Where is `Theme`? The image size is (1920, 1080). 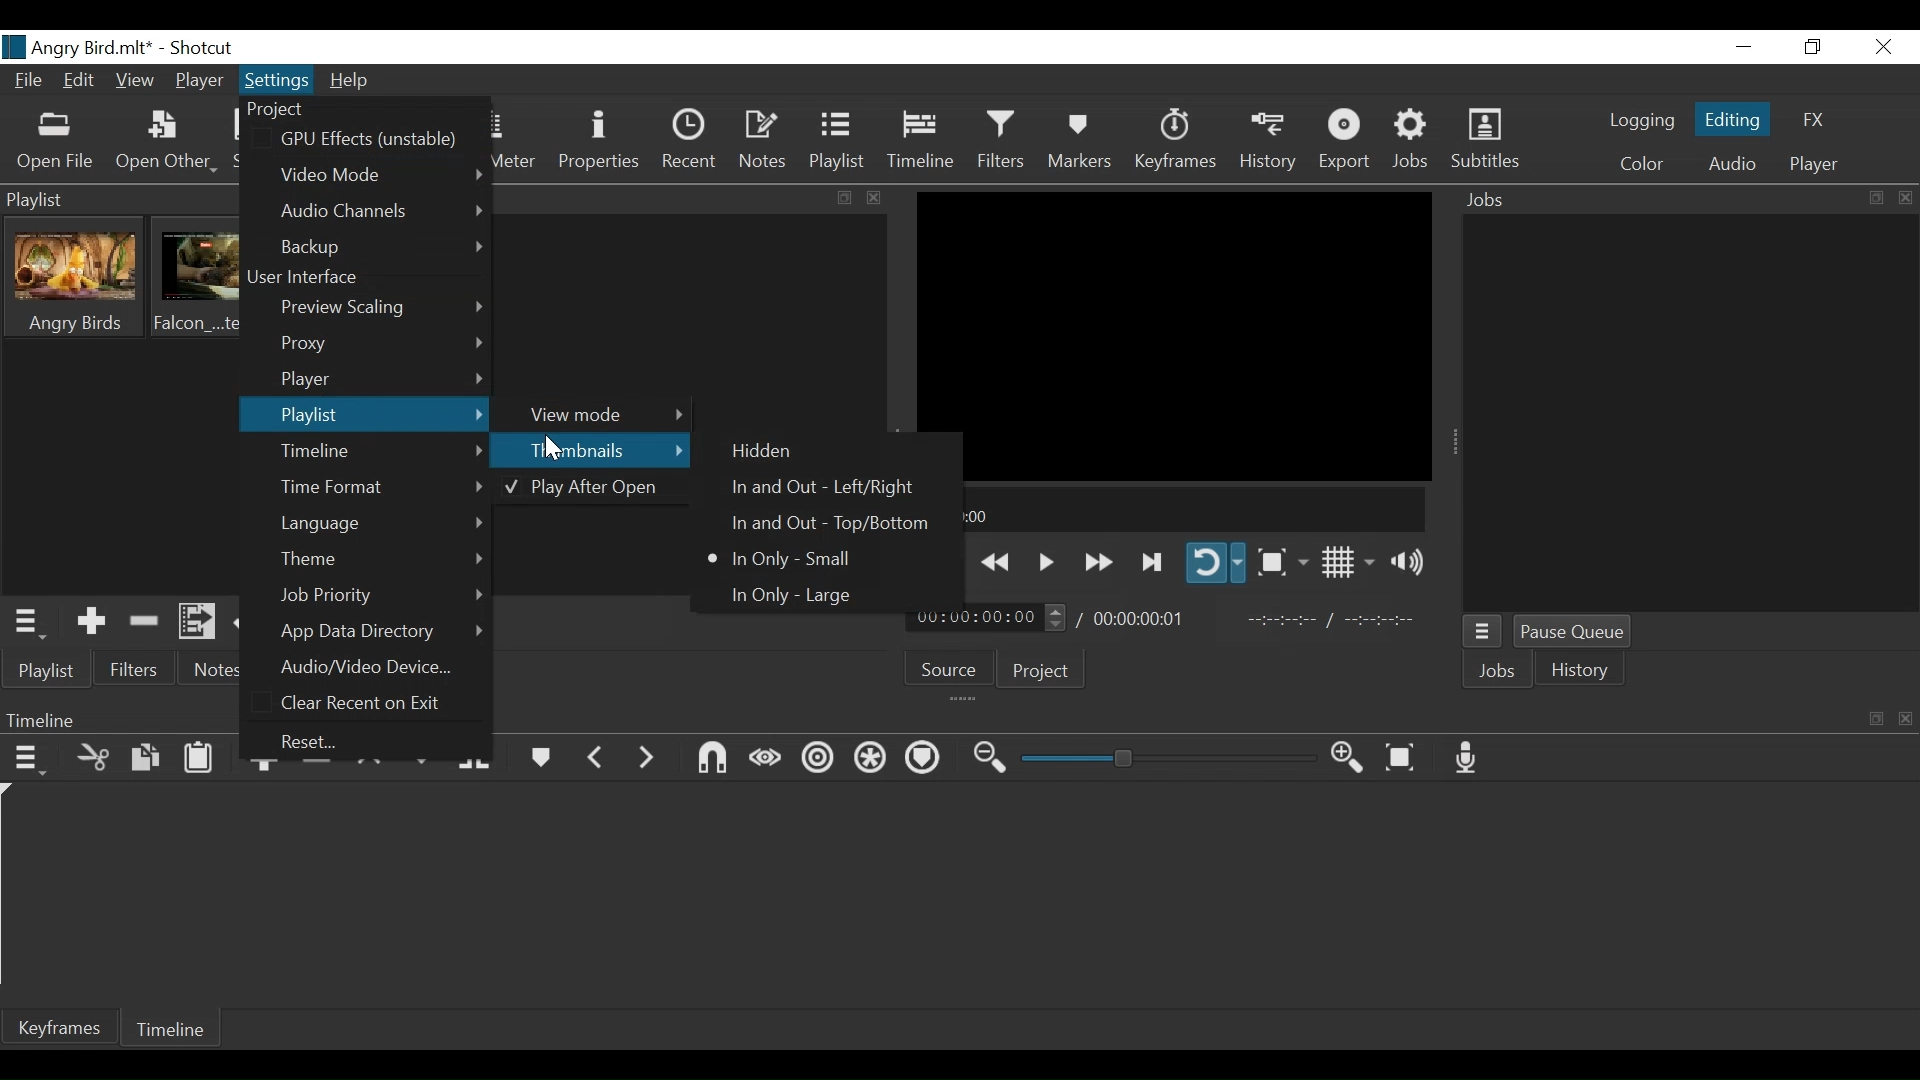
Theme is located at coordinates (380, 560).